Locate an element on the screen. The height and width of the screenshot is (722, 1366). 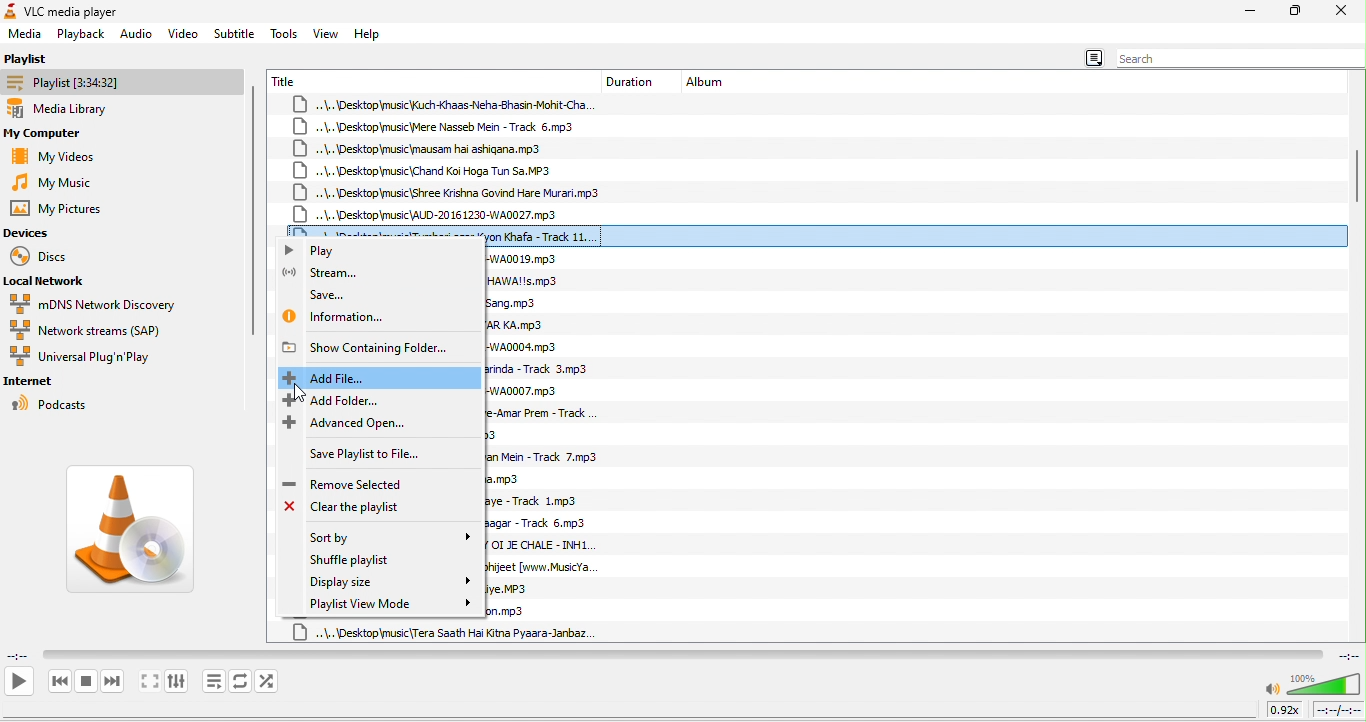
clear the playlist is located at coordinates (359, 510).